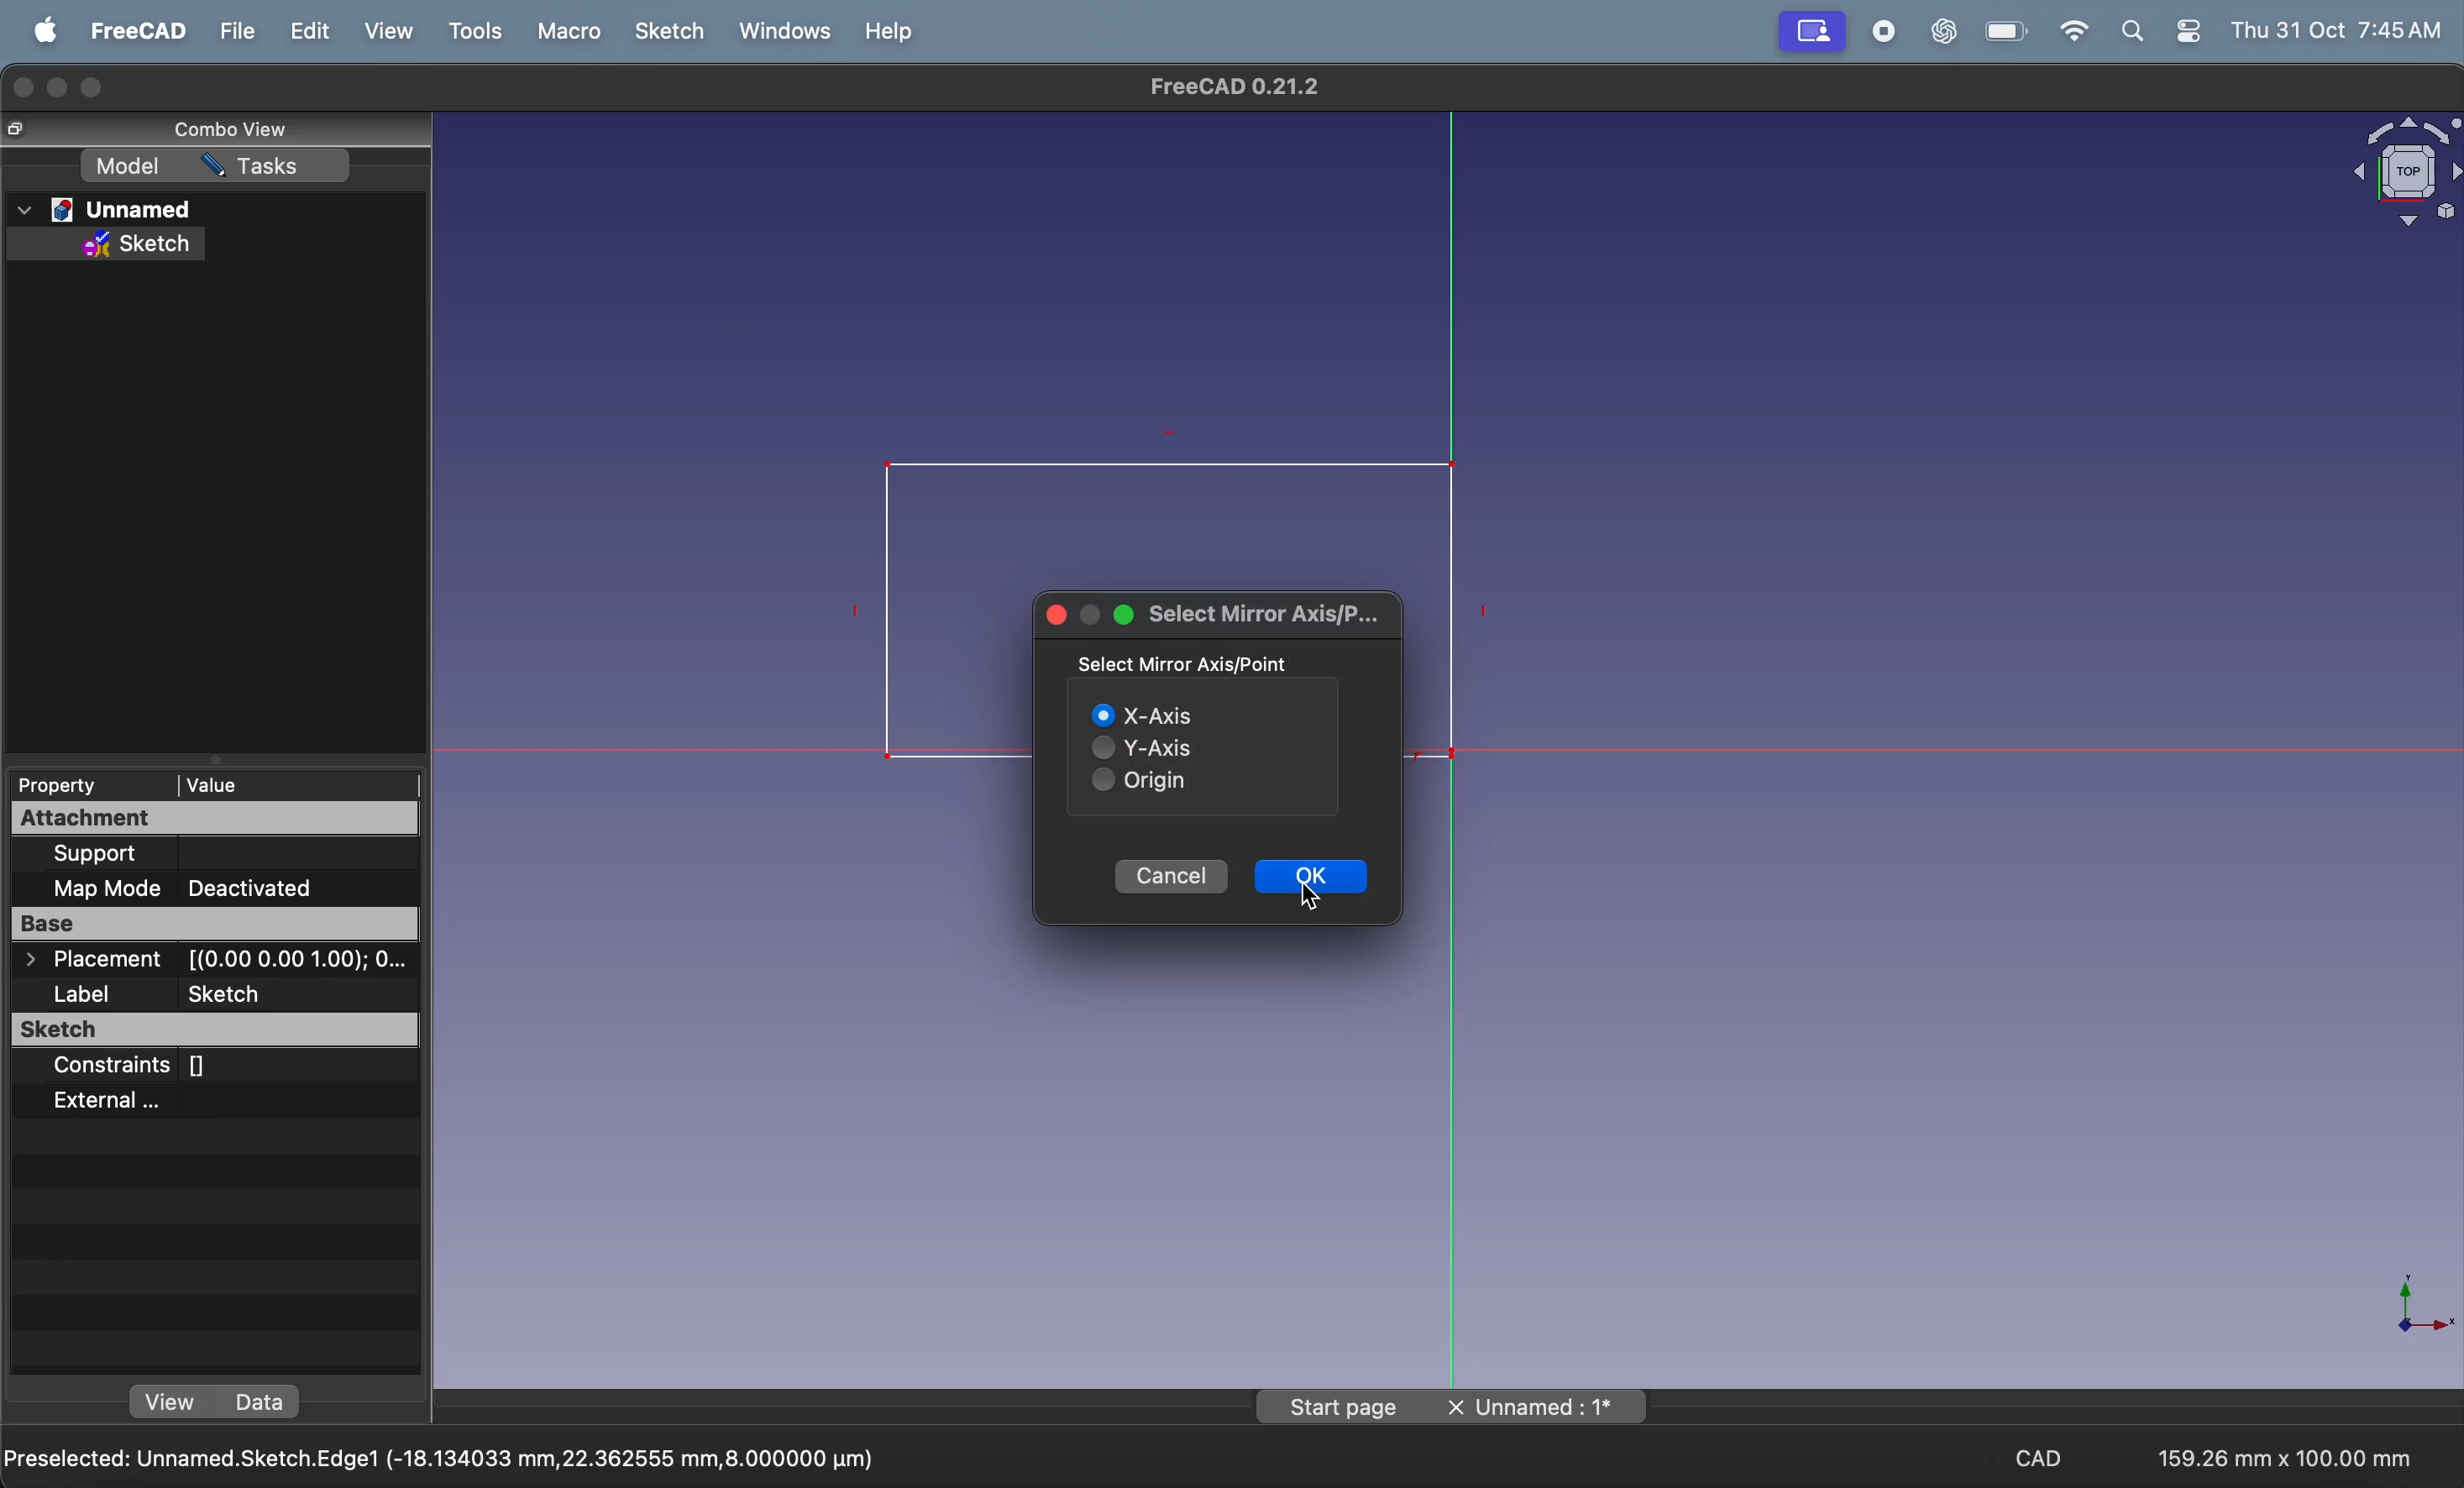 The width and height of the screenshot is (2464, 1488). What do you see at coordinates (230, 128) in the screenshot?
I see `combo view` at bounding box center [230, 128].